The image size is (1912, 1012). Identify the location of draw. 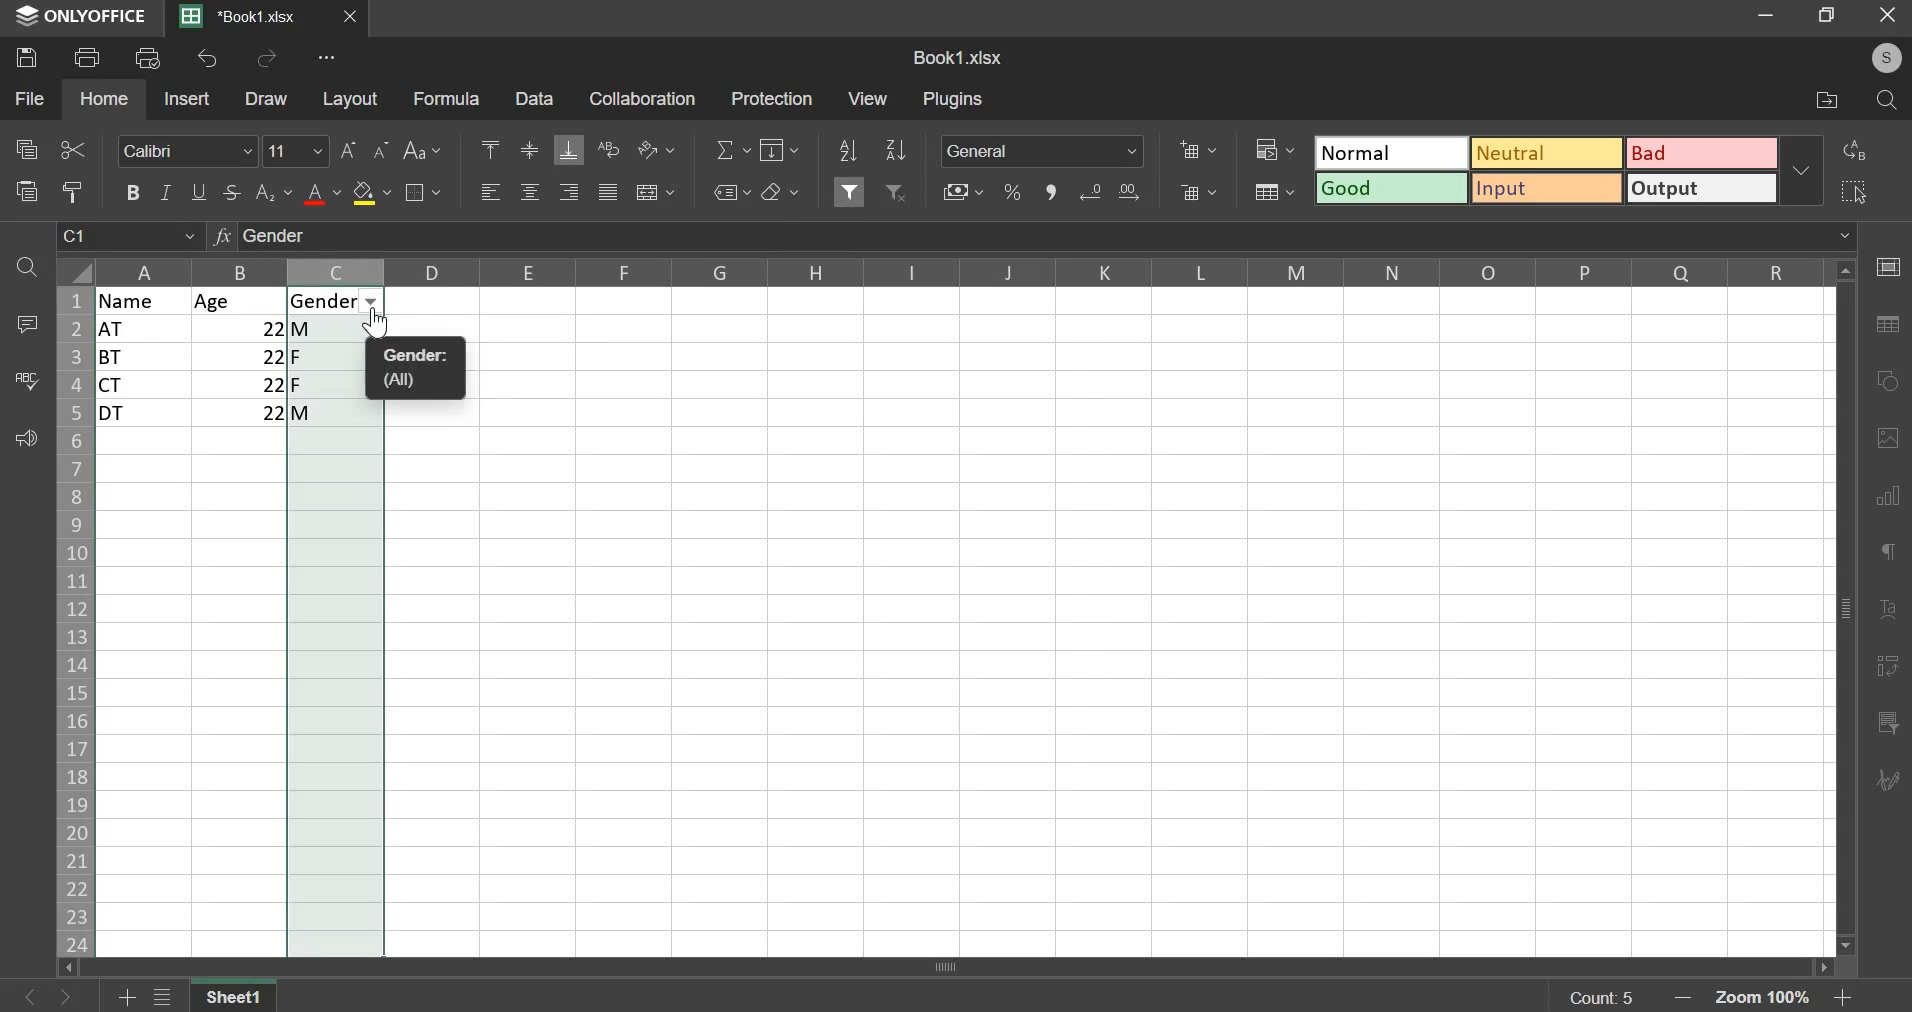
(268, 99).